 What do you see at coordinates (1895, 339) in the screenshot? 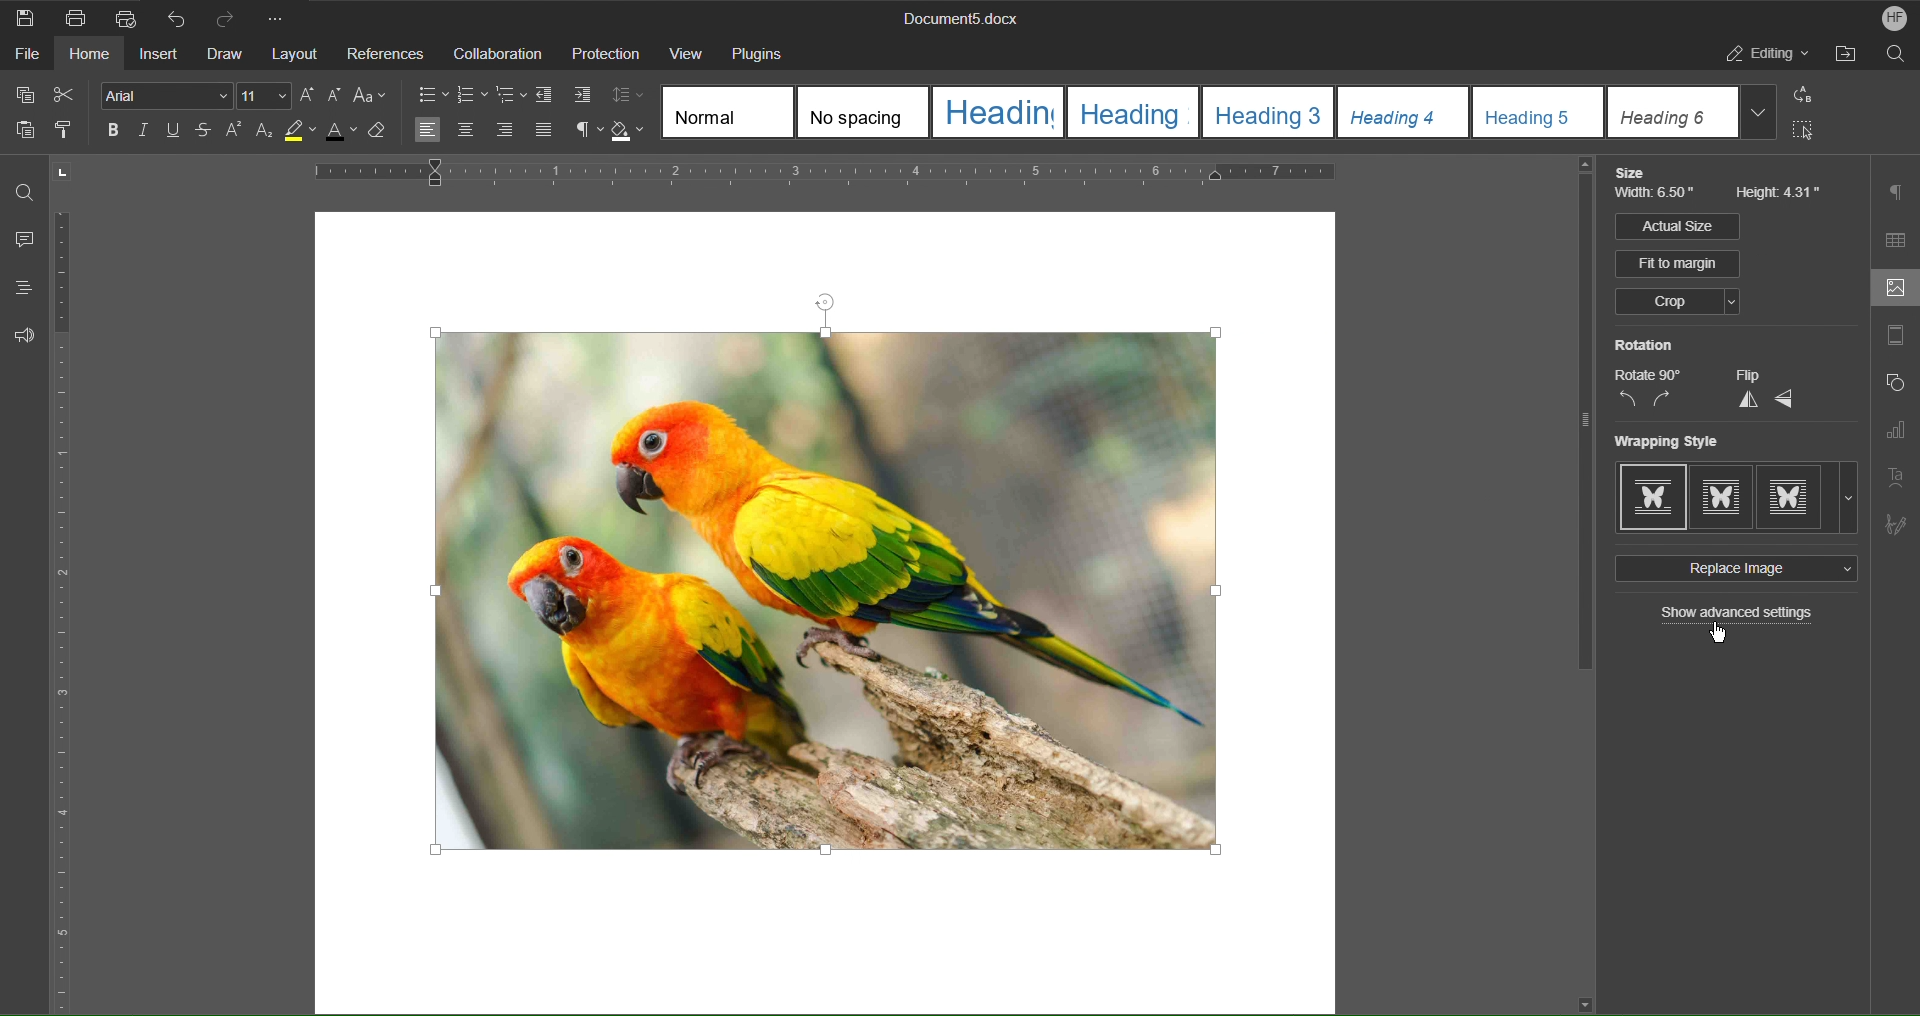
I see `Header/Footer` at bounding box center [1895, 339].